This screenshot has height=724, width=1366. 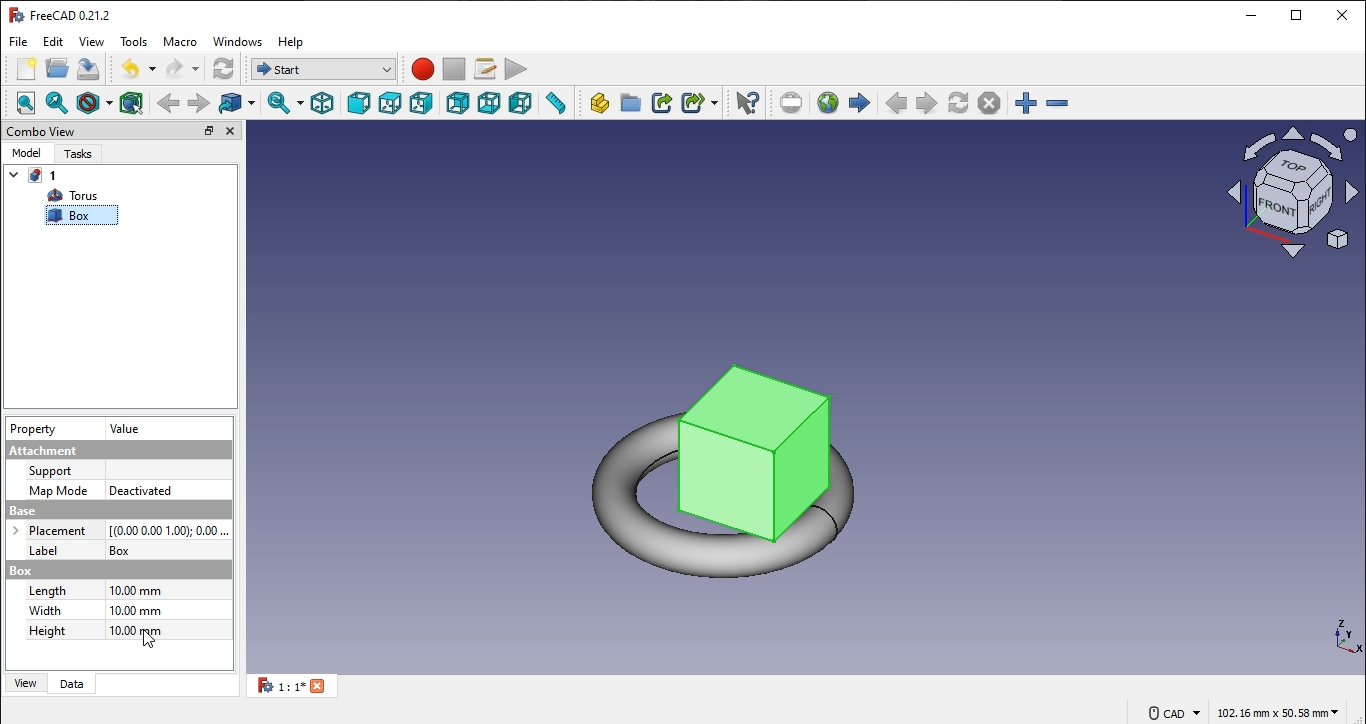 I want to click on backward, so click(x=169, y=102).